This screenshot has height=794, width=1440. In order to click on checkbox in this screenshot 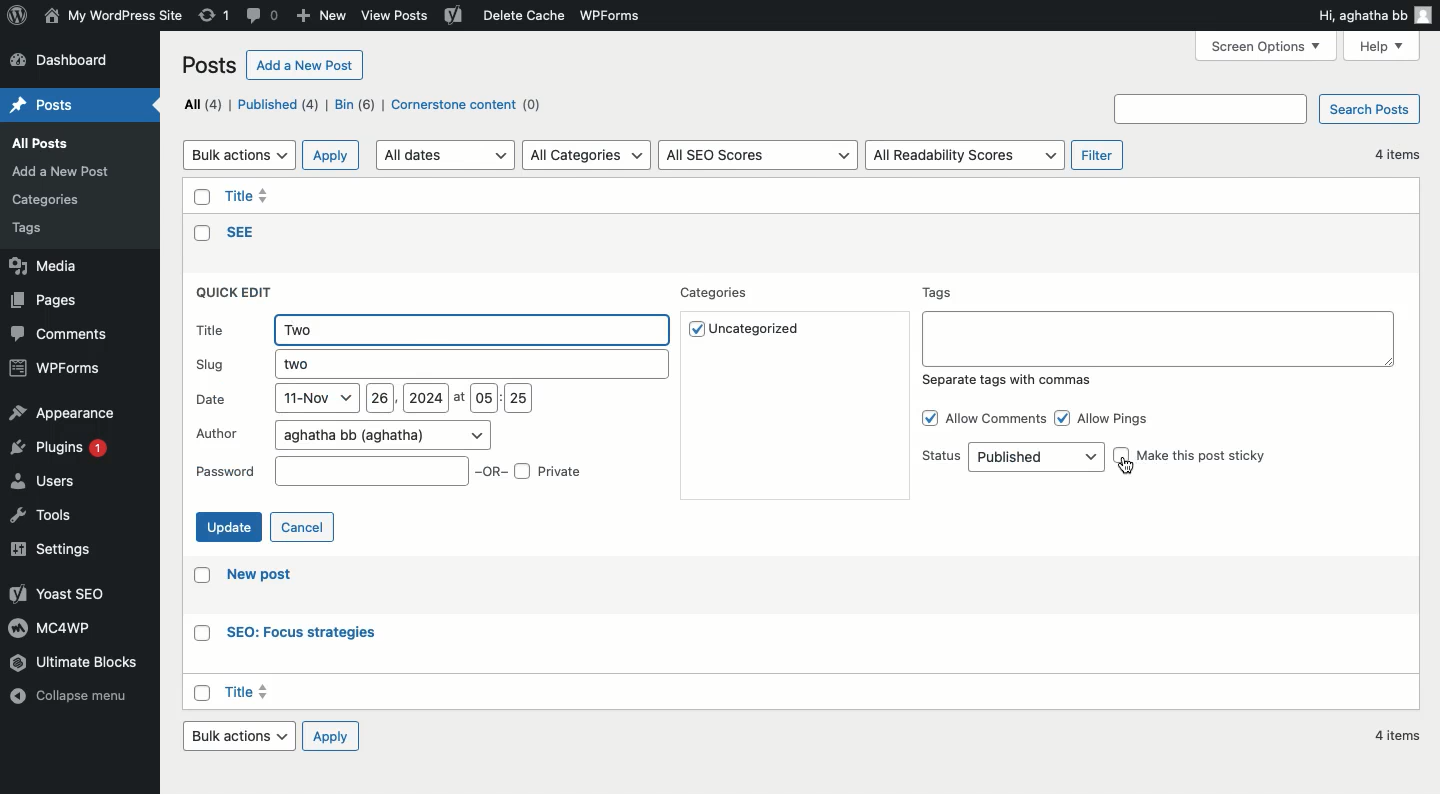, I will do `click(198, 577)`.